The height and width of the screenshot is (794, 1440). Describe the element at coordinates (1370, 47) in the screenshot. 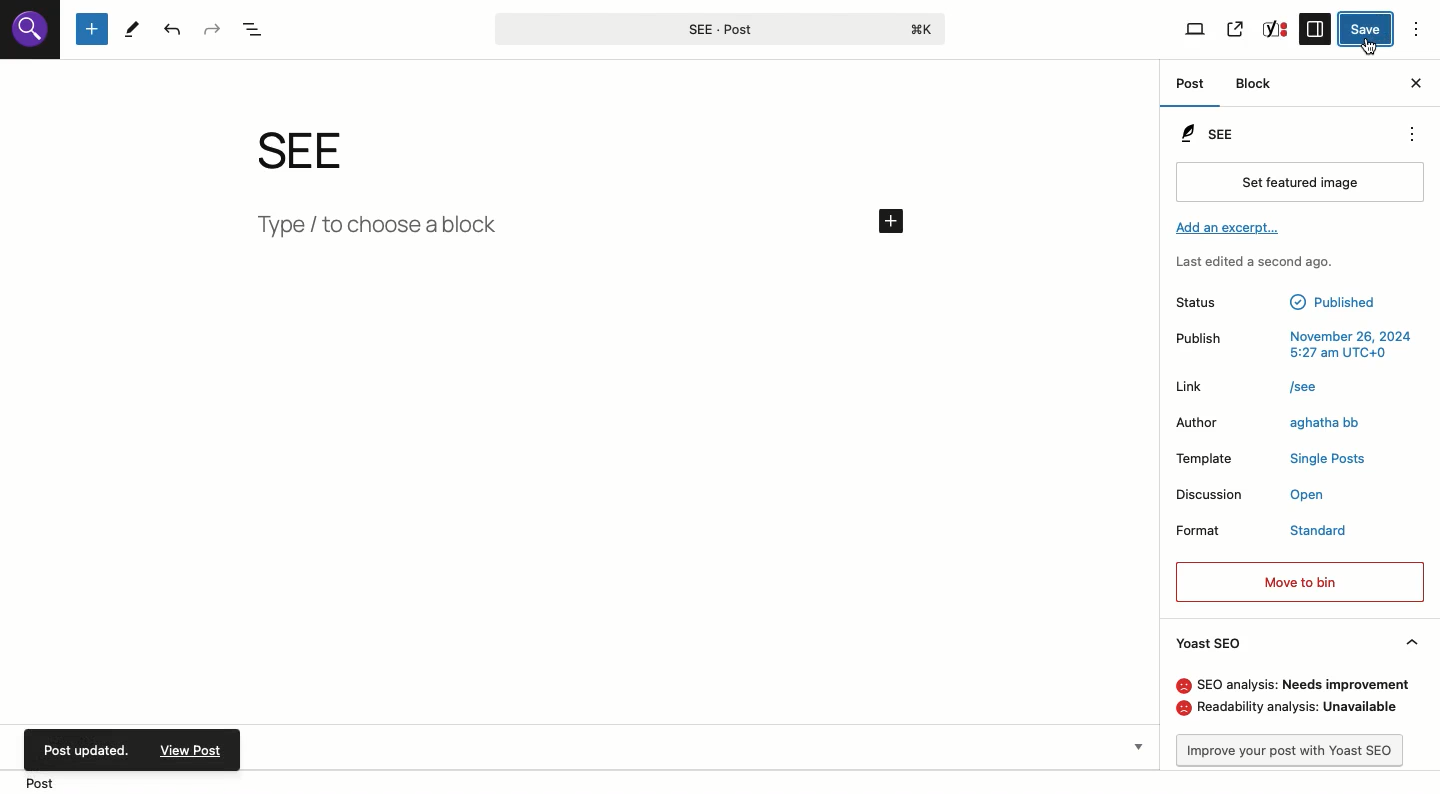

I see `Cursor` at that location.